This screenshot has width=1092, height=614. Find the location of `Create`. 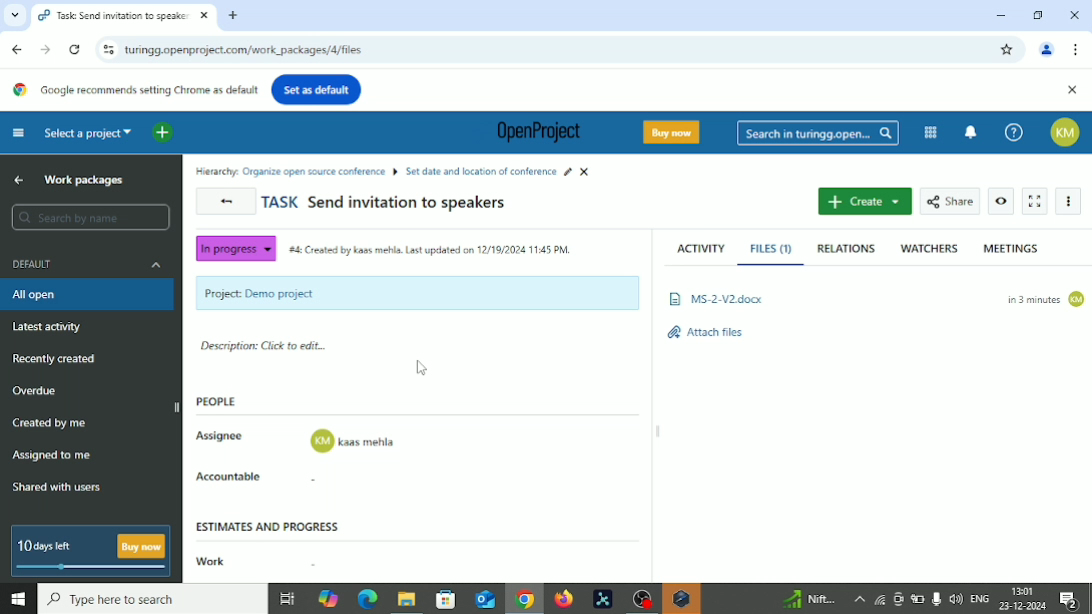

Create is located at coordinates (864, 202).